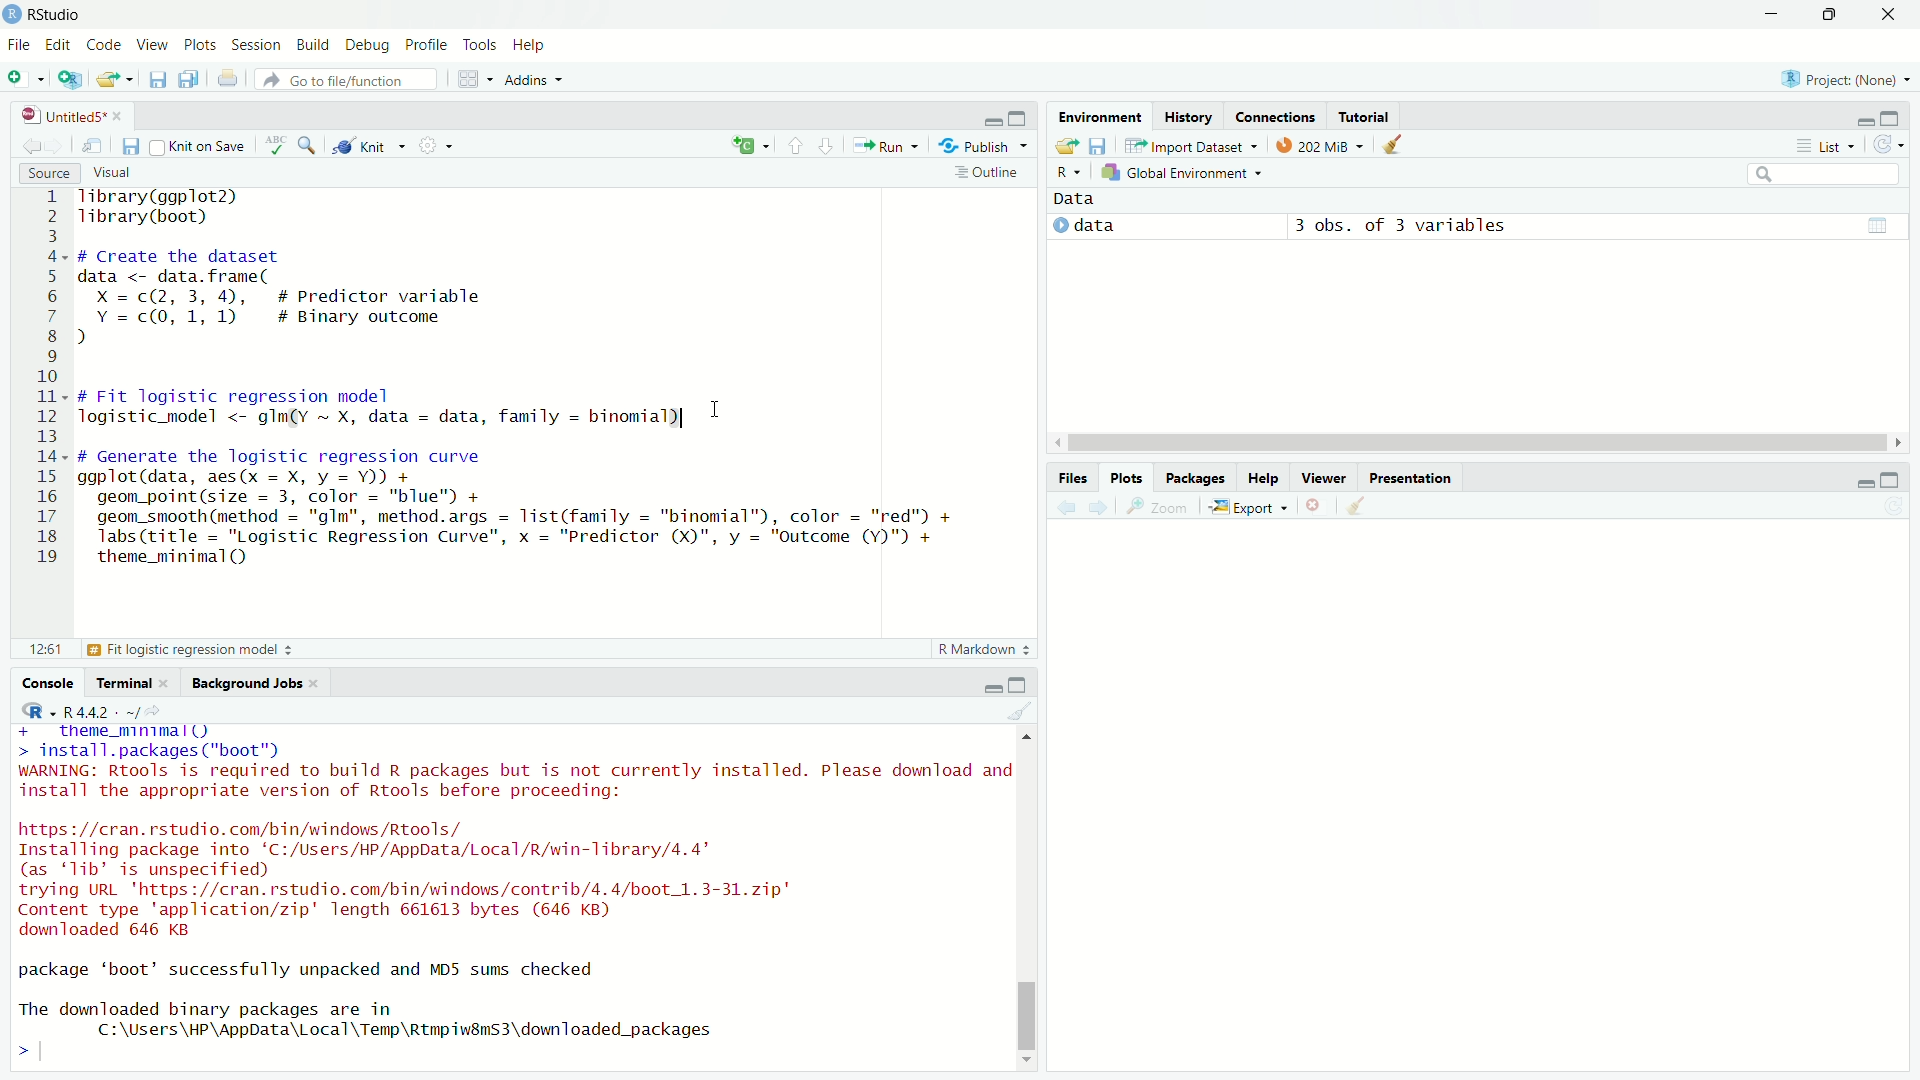  Describe the element at coordinates (1890, 119) in the screenshot. I see `maximize` at that location.